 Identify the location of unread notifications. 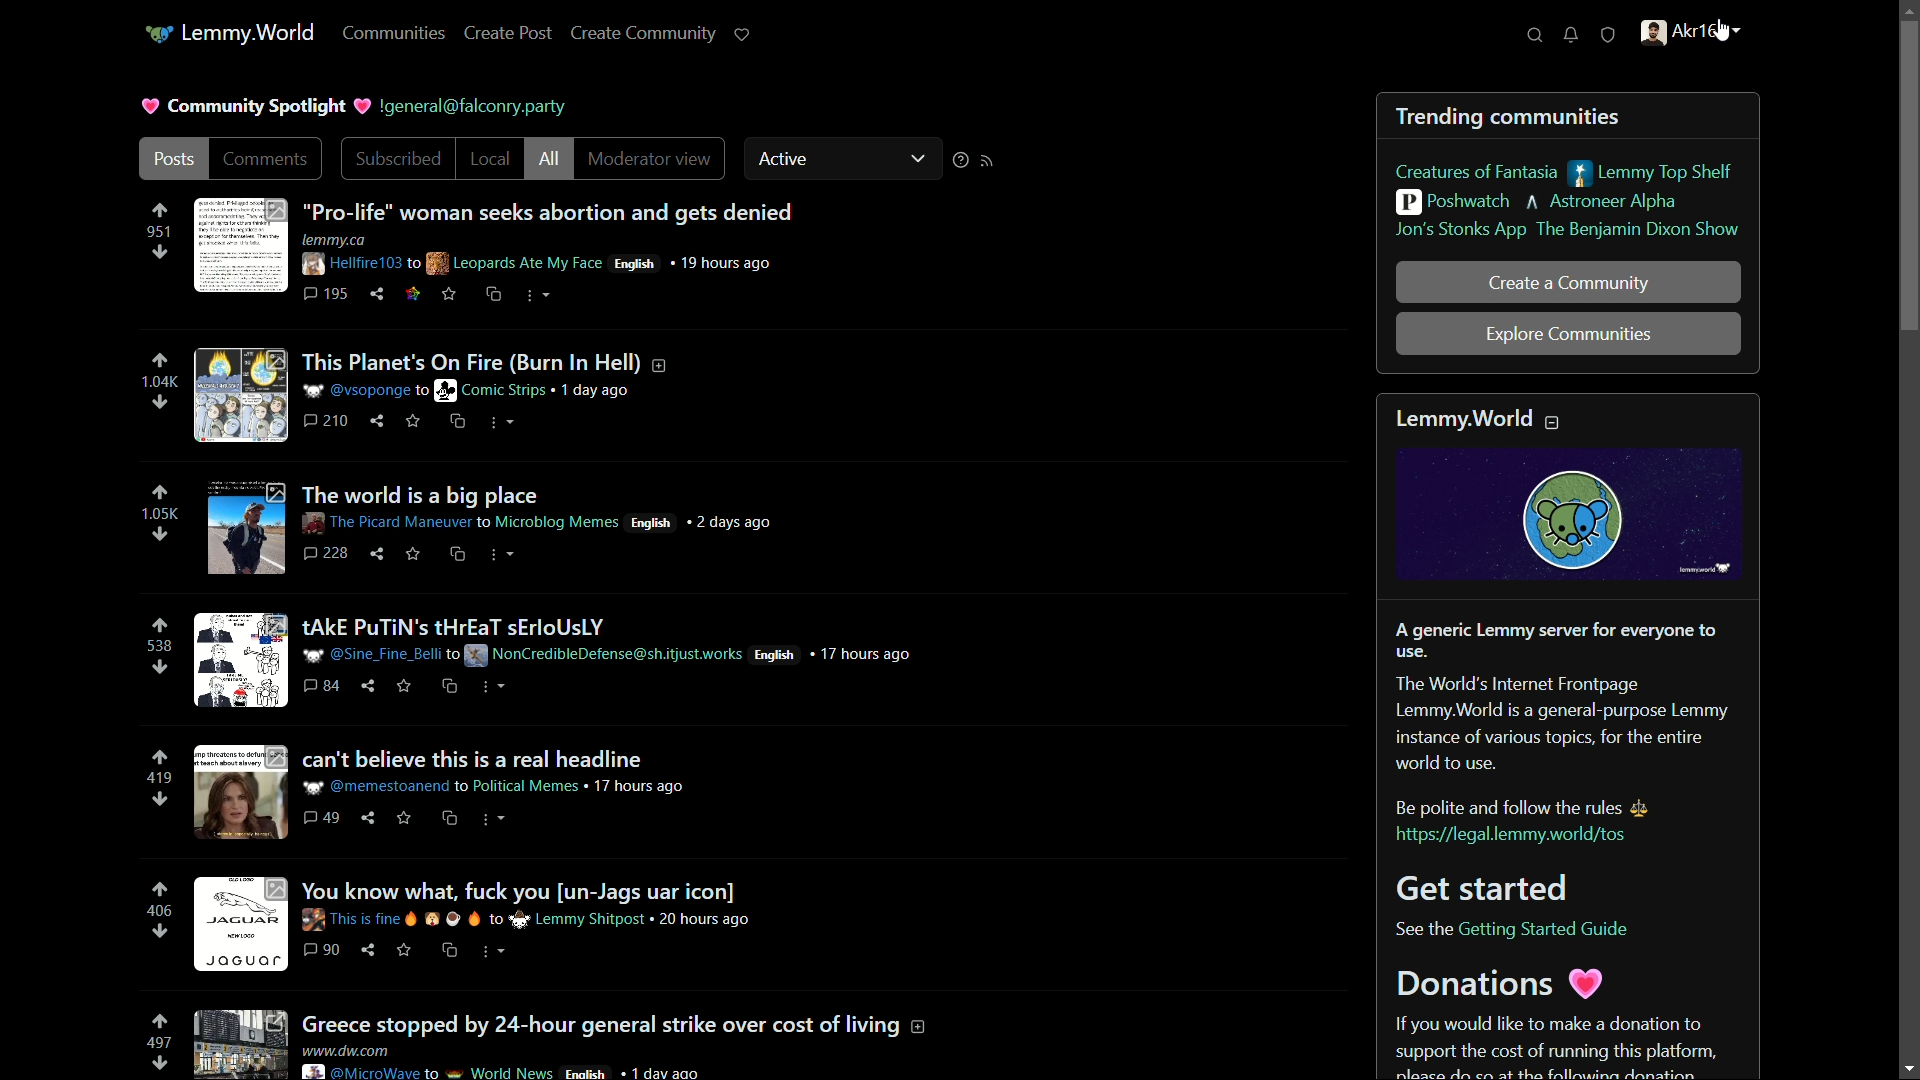
(1570, 35).